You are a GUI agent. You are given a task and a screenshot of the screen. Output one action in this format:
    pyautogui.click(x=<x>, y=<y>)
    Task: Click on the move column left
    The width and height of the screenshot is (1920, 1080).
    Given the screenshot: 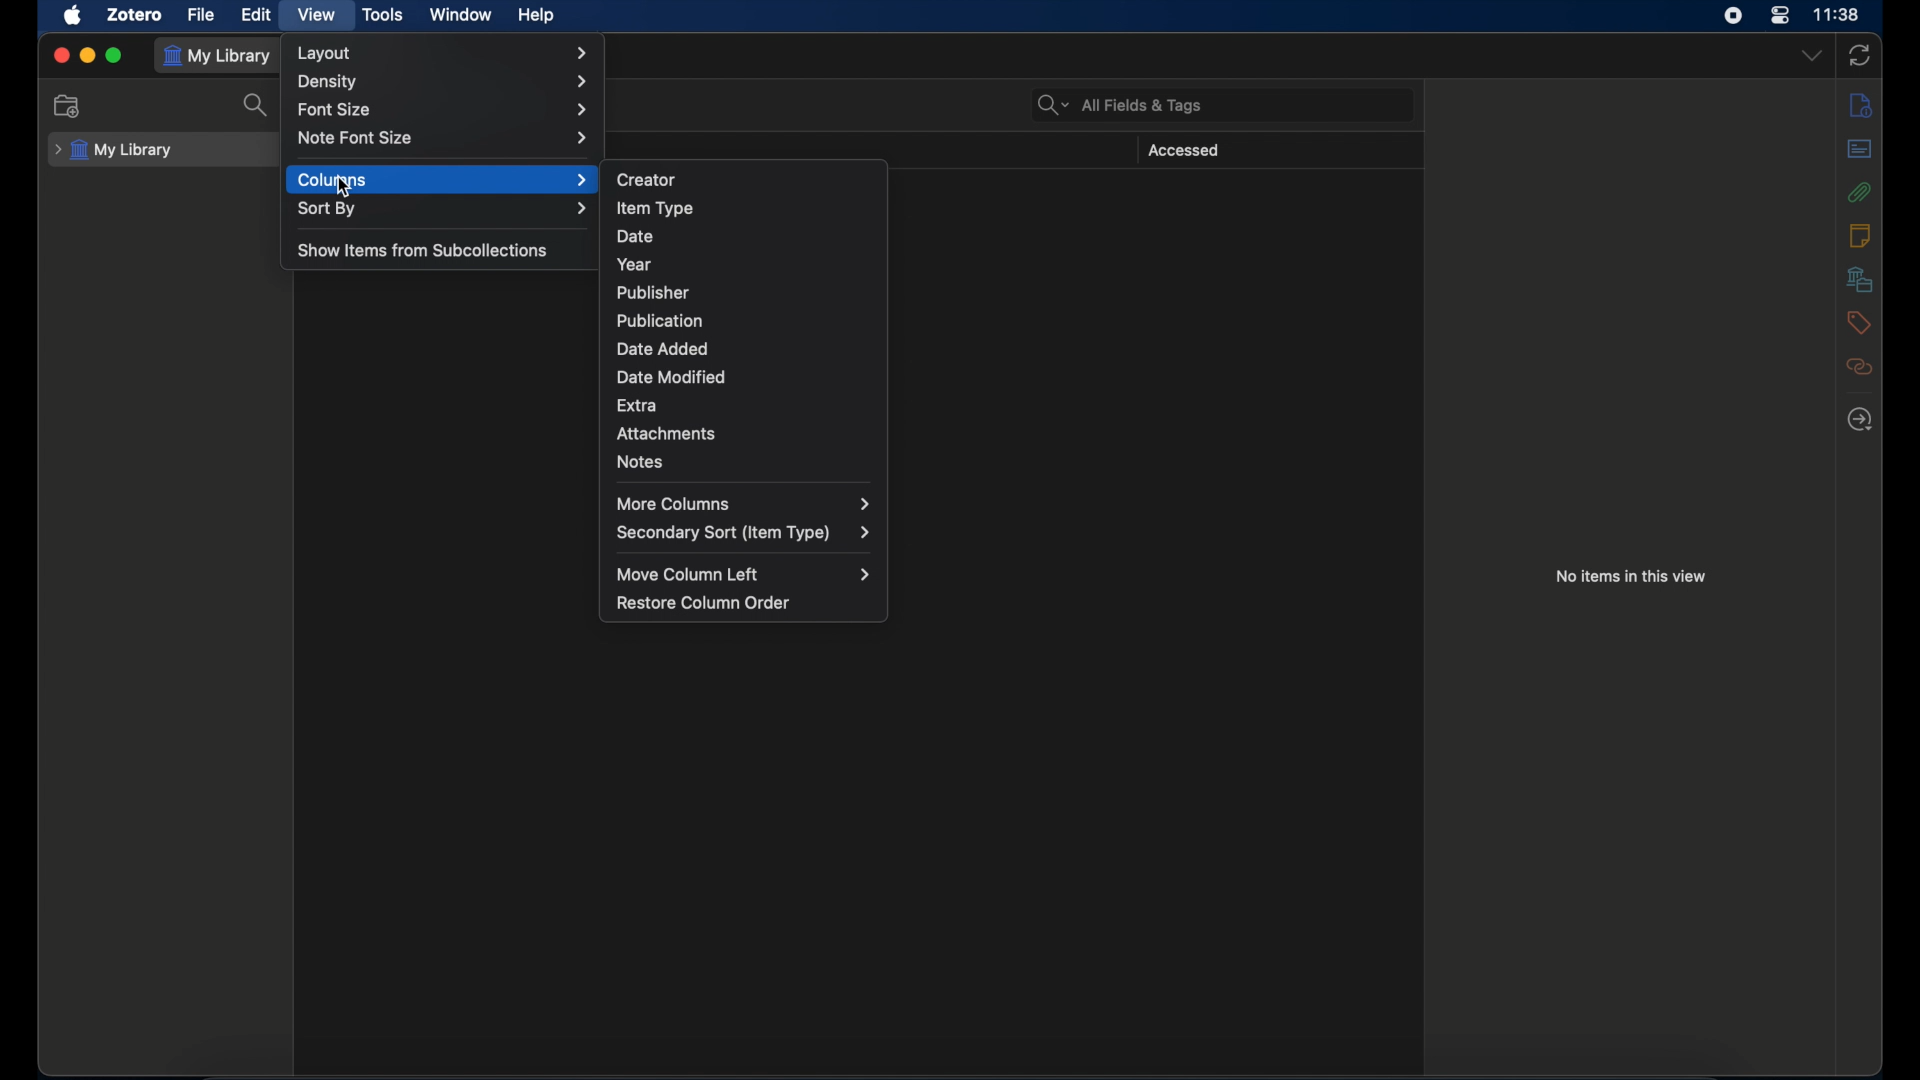 What is the action you would take?
    pyautogui.click(x=744, y=576)
    